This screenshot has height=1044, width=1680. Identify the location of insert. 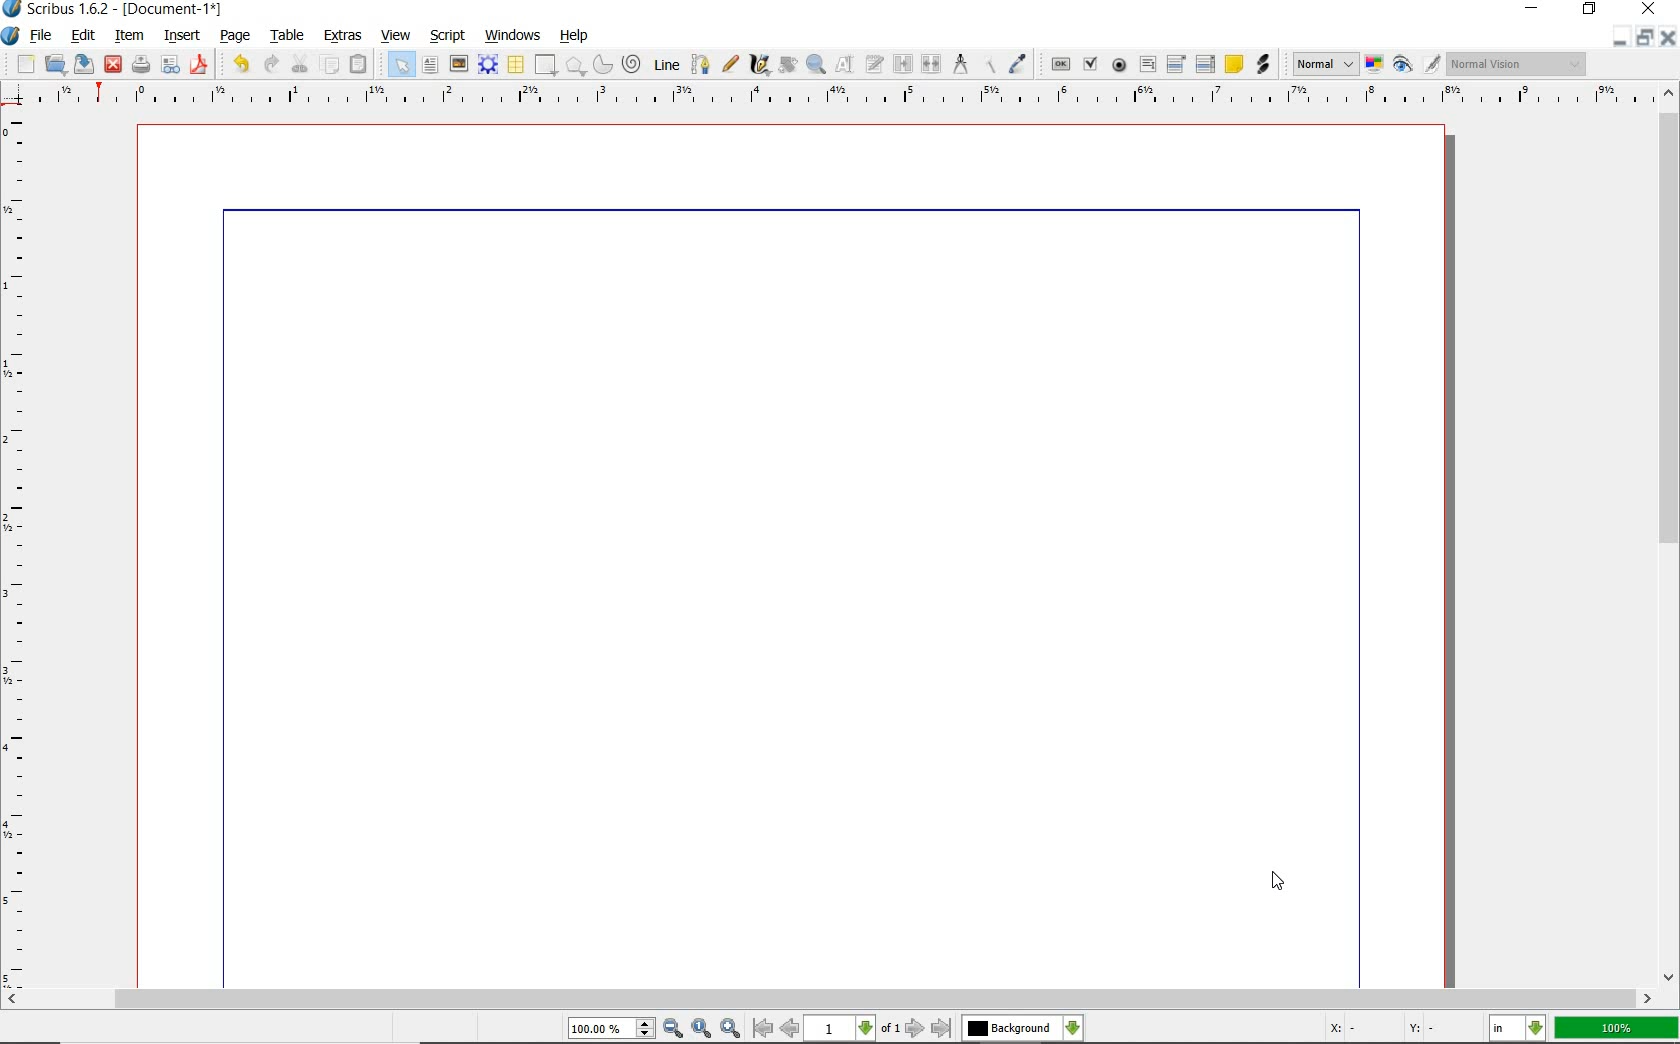
(182, 35).